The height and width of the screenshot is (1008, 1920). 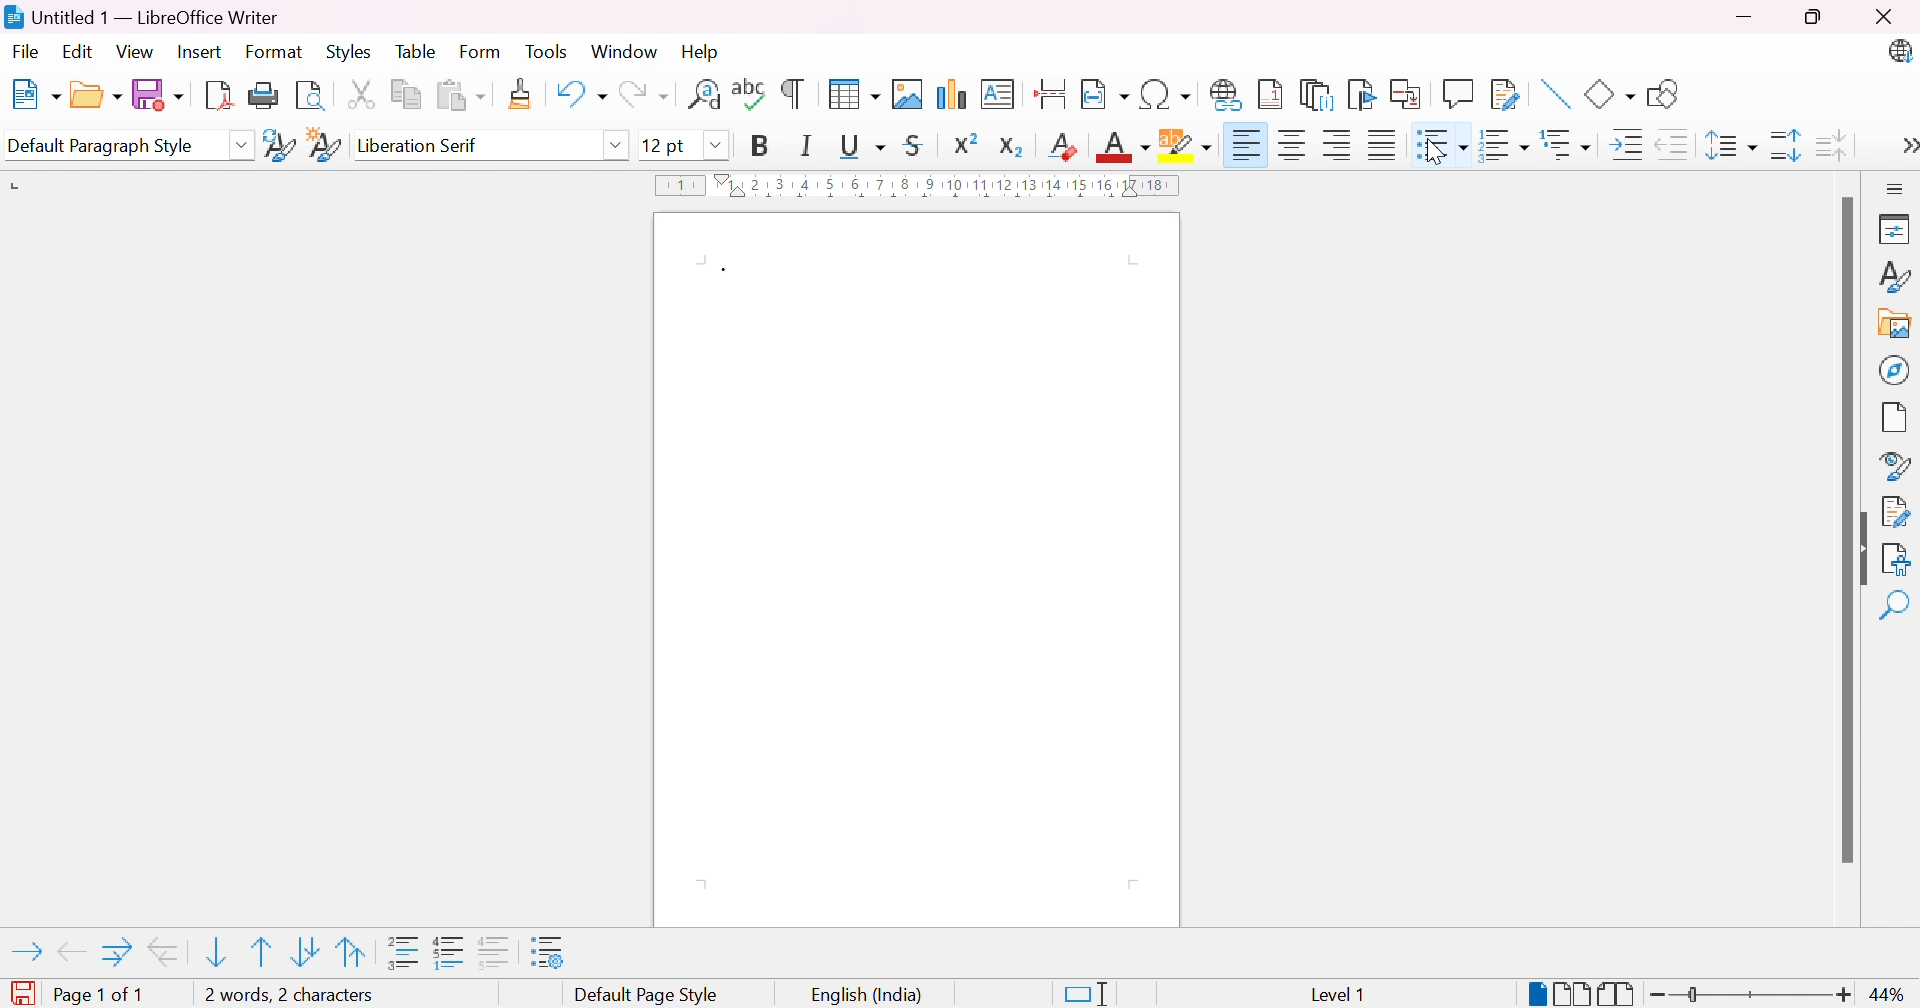 What do you see at coordinates (1895, 417) in the screenshot?
I see `Page` at bounding box center [1895, 417].